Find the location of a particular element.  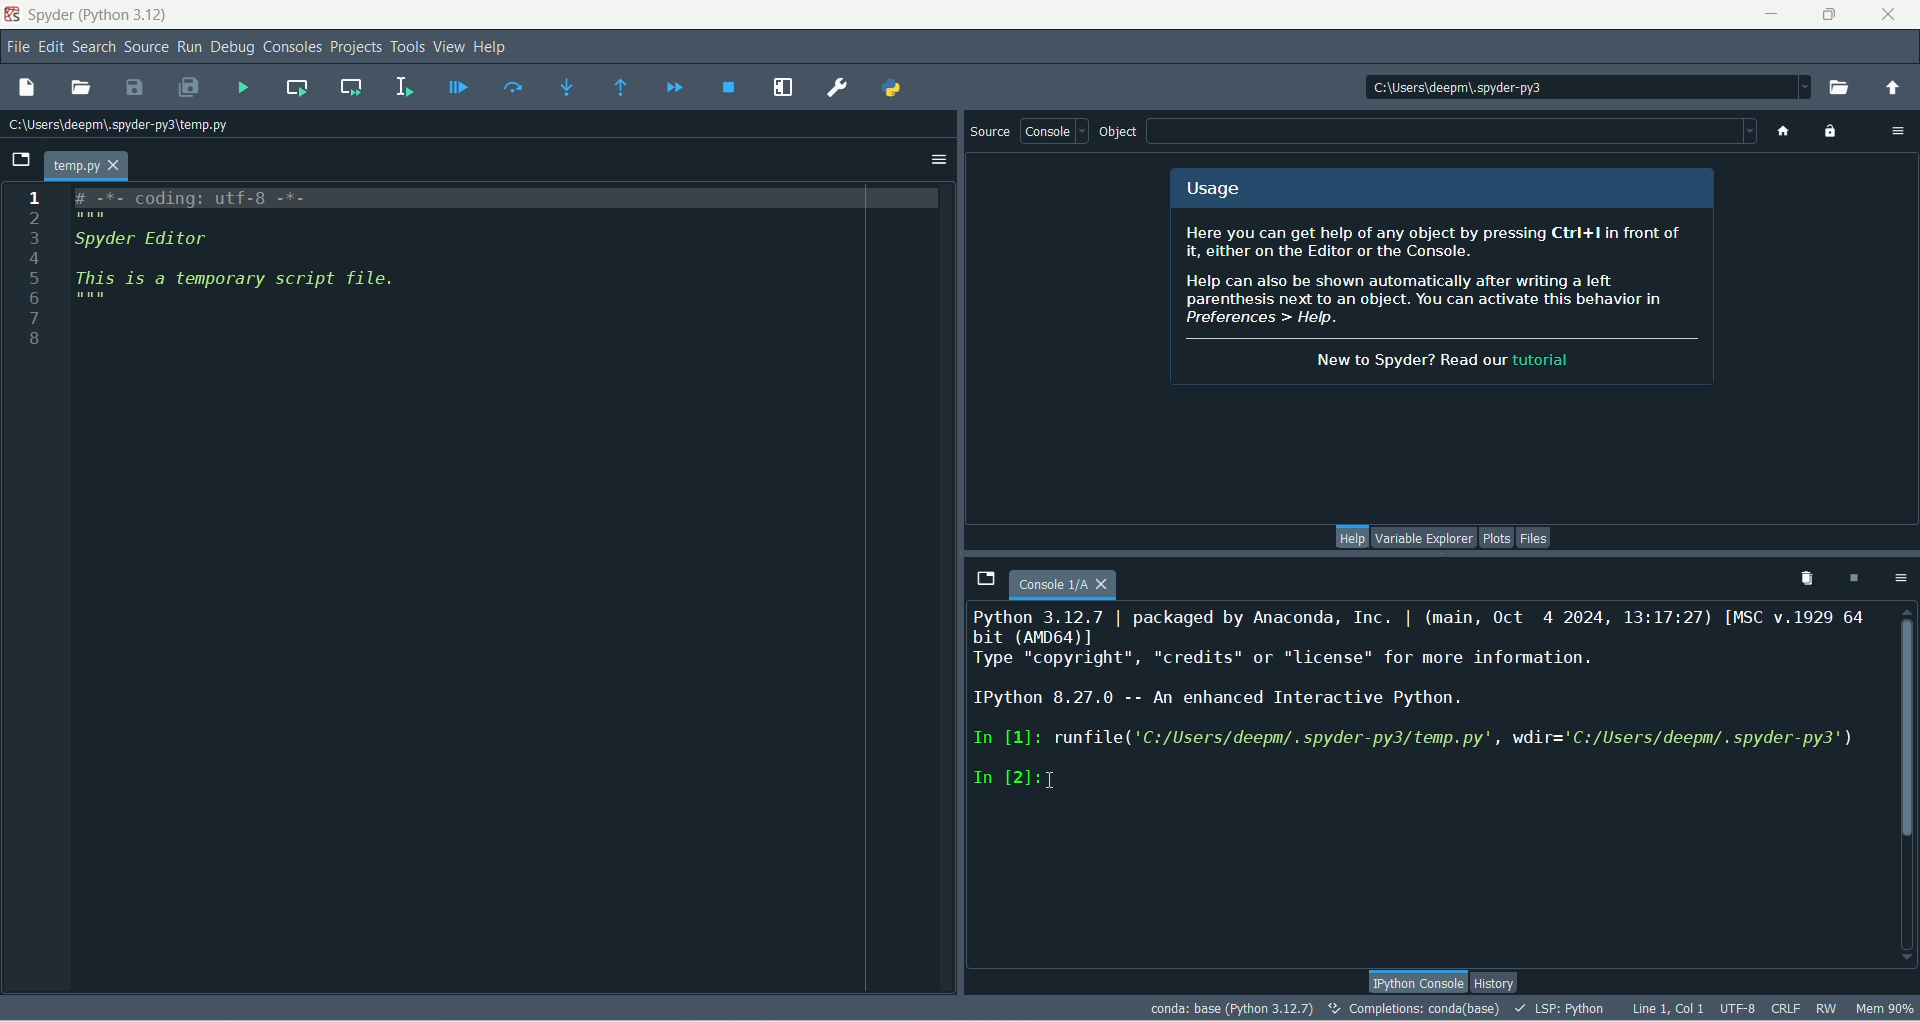

location is located at coordinates (125, 125).